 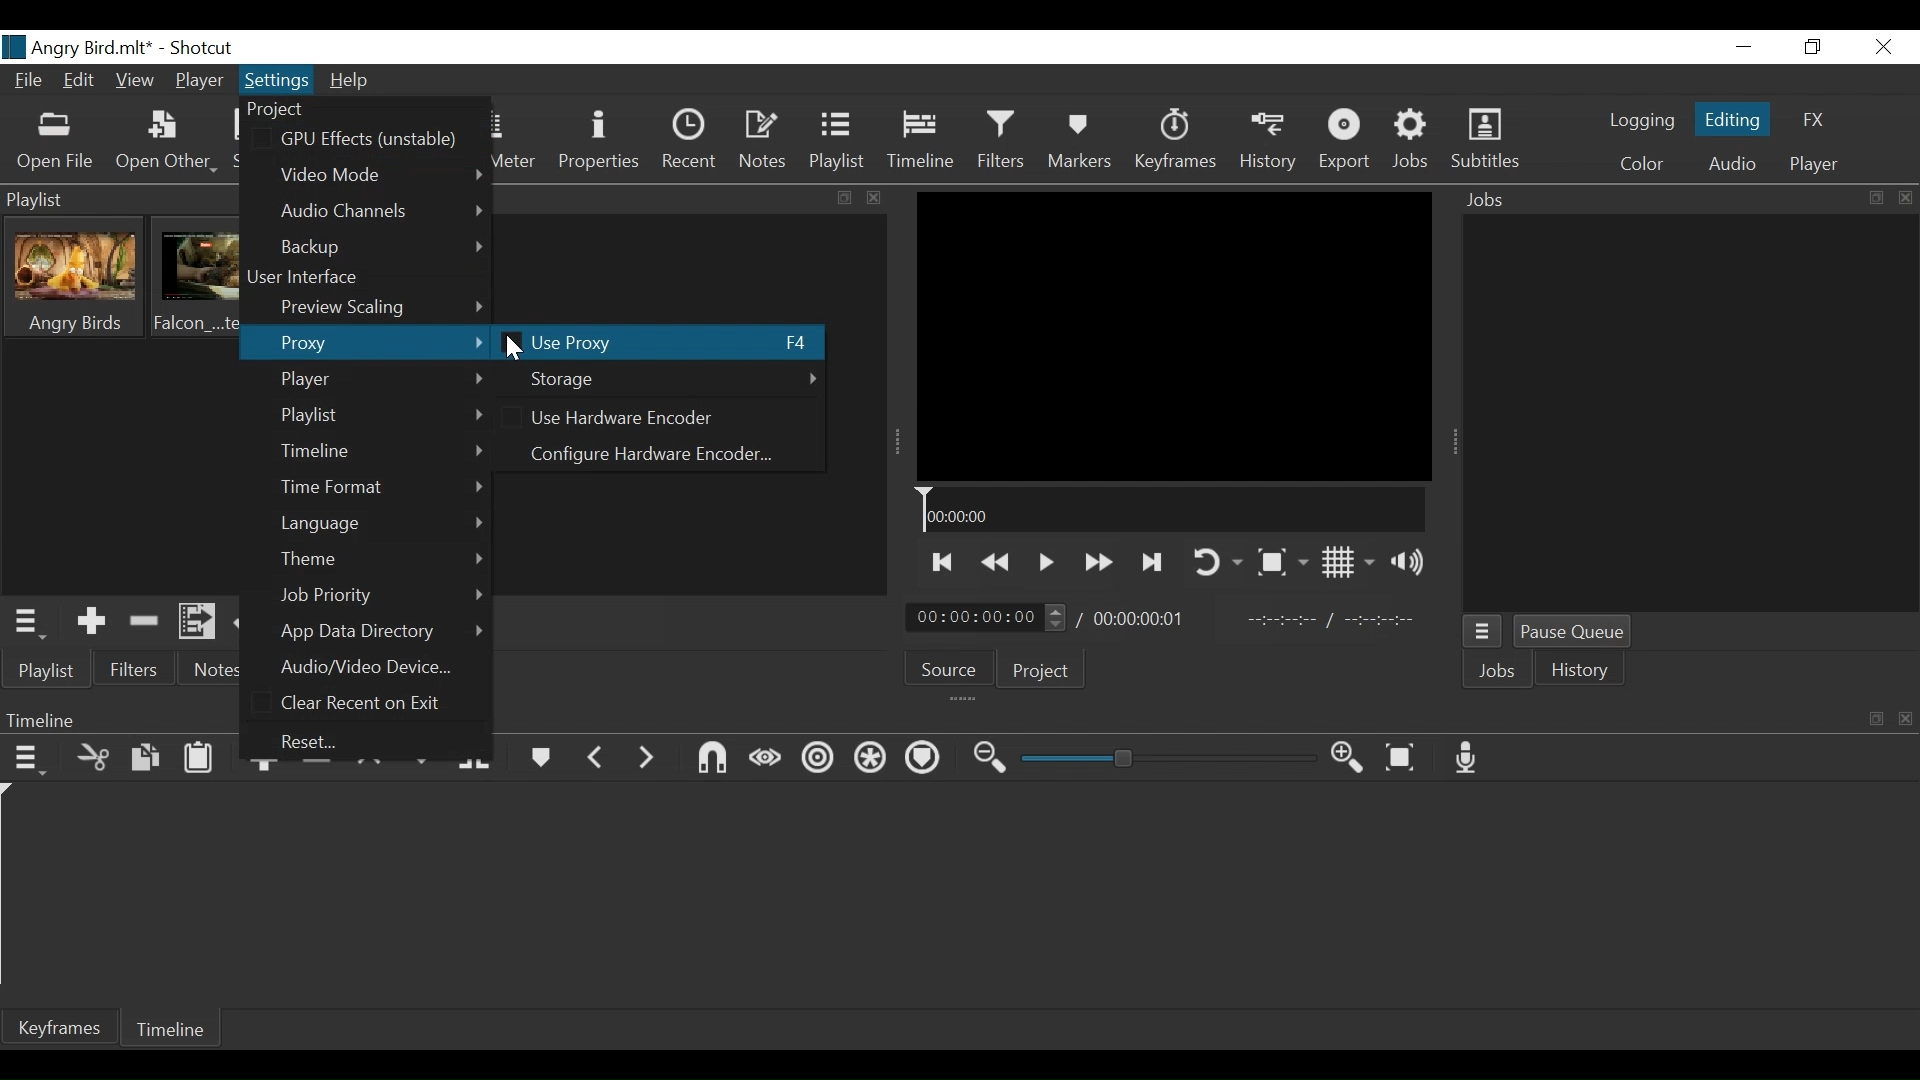 What do you see at coordinates (1005, 140) in the screenshot?
I see `Filters` at bounding box center [1005, 140].